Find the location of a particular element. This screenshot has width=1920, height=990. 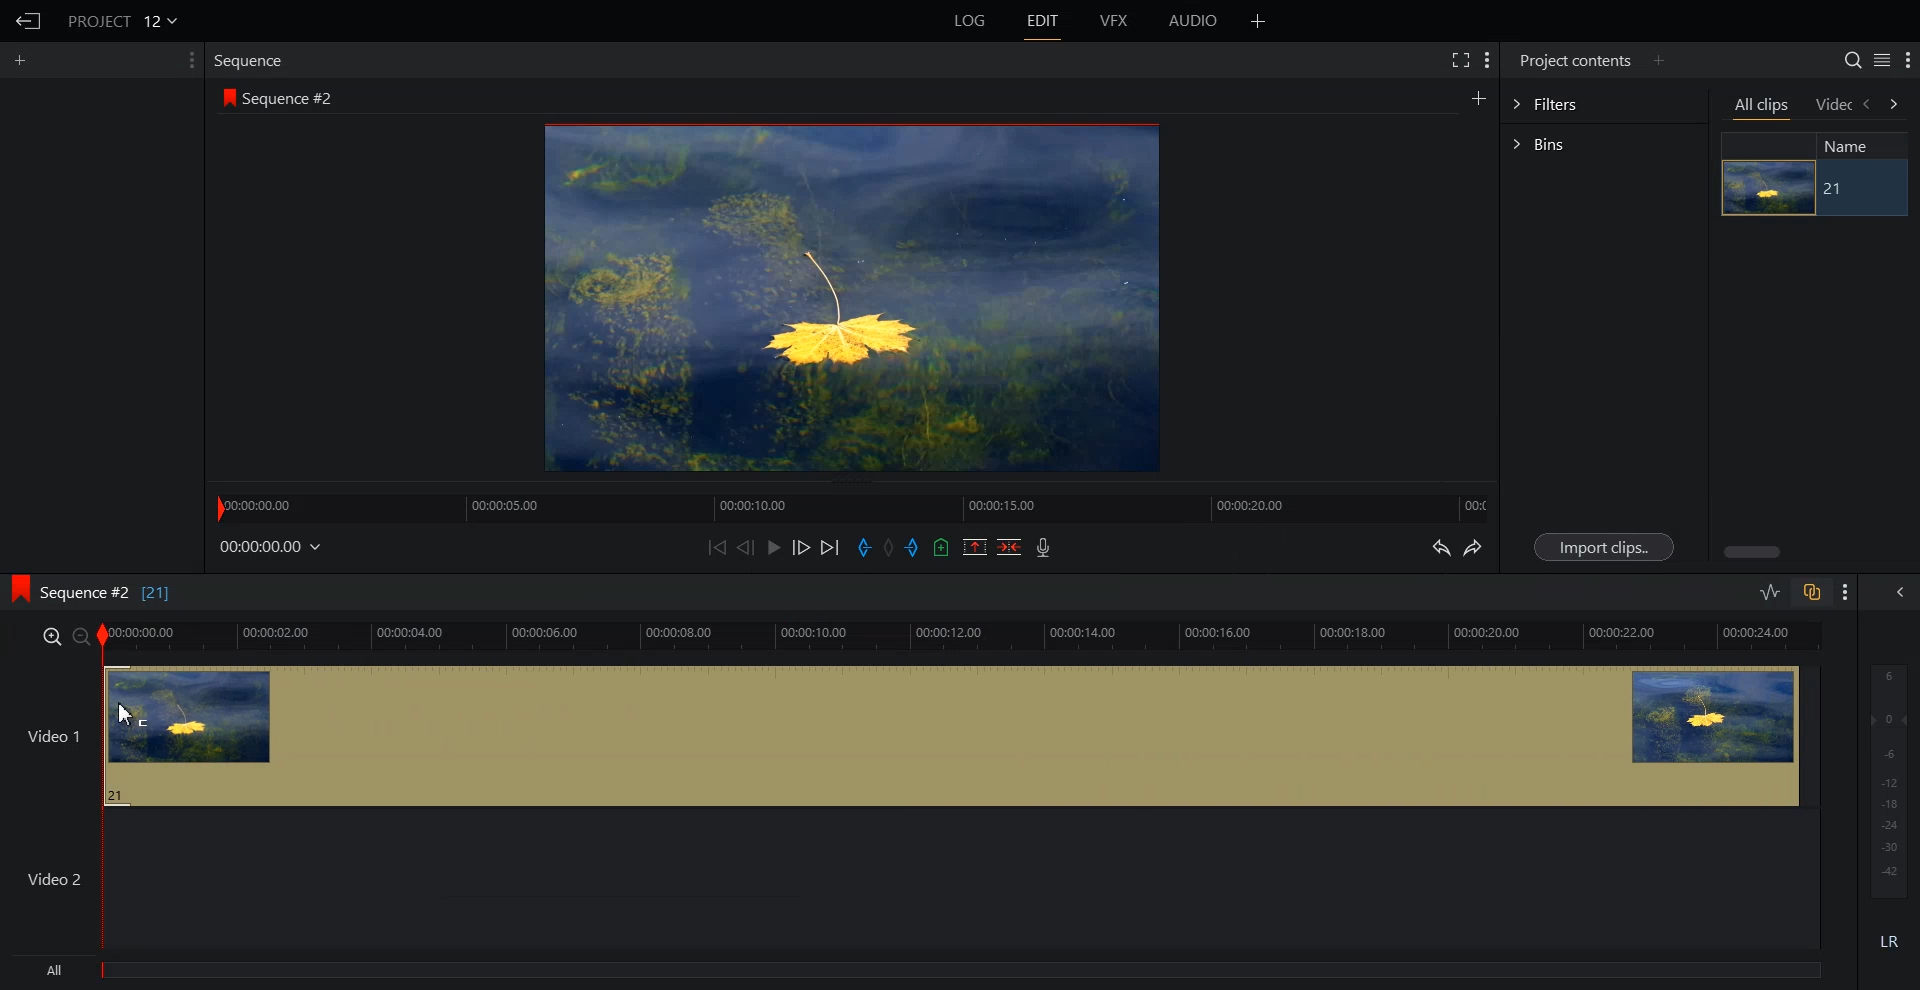

Sequence #2 [21] is located at coordinates (110, 590).